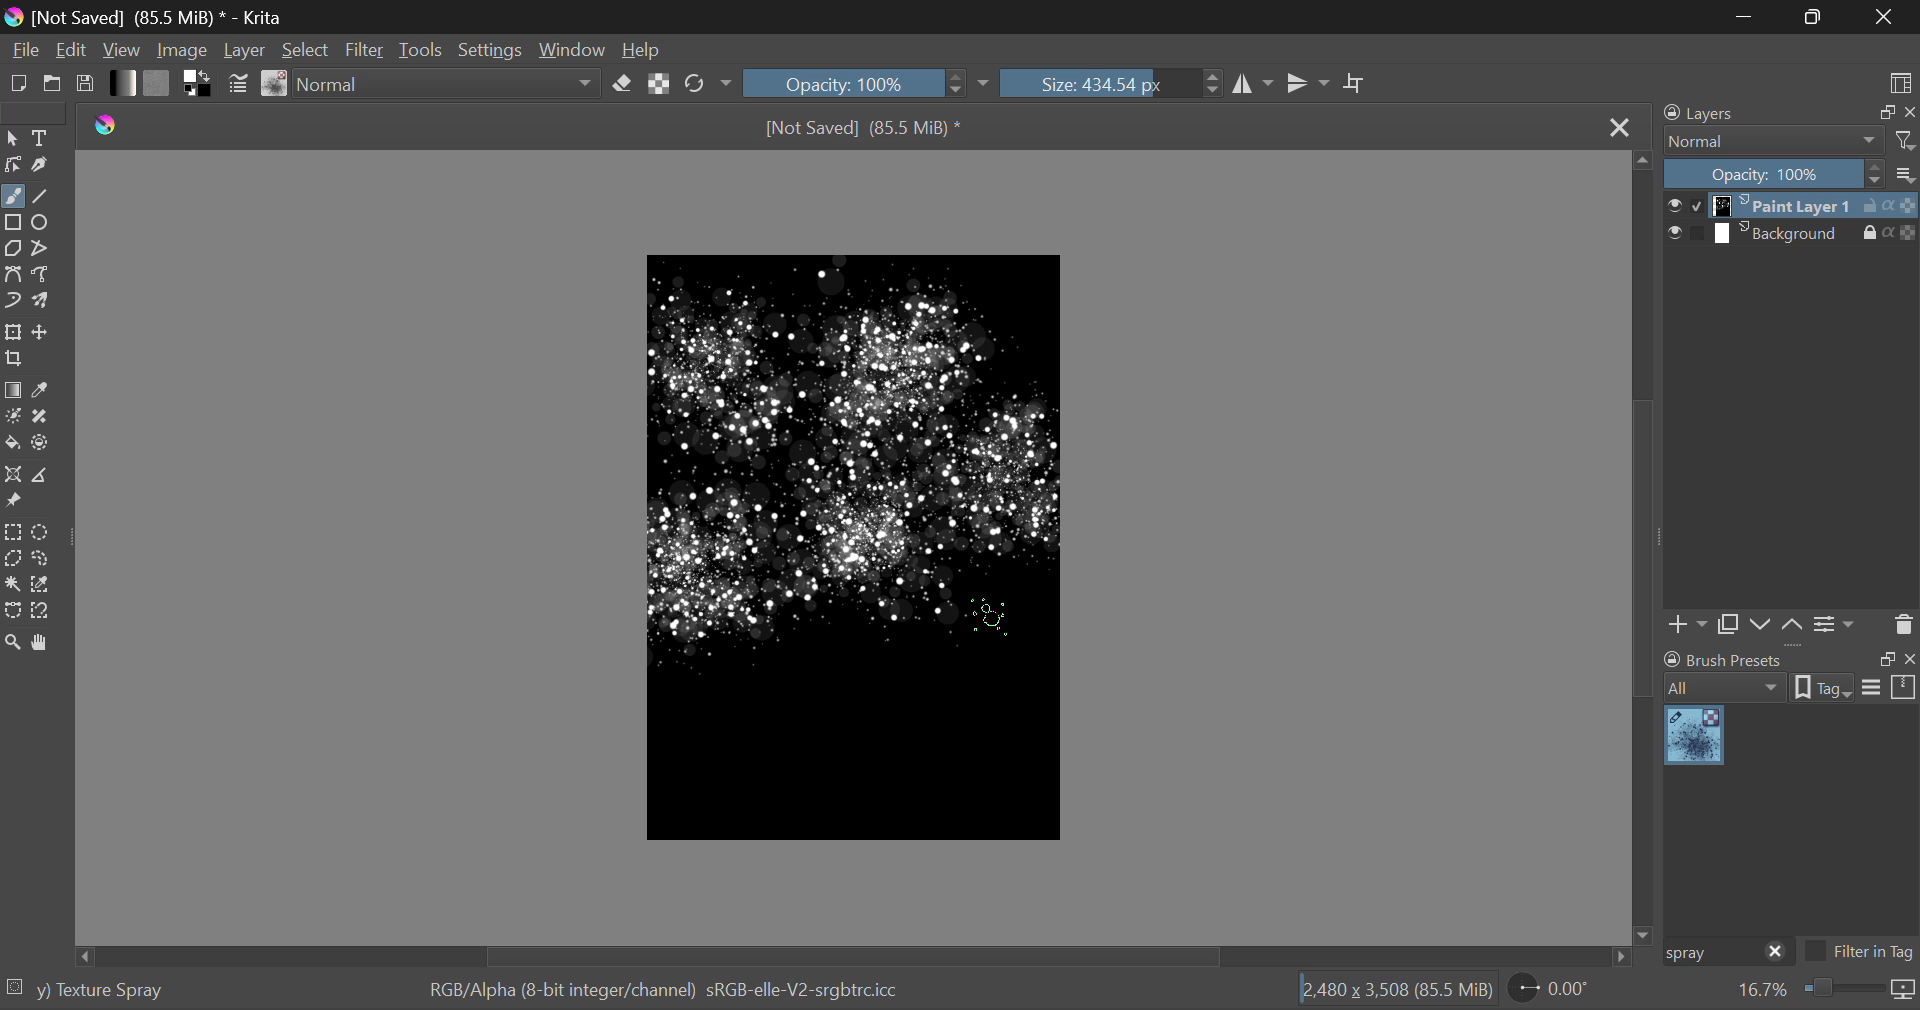 The height and width of the screenshot is (1010, 1920). Describe the element at coordinates (161, 16) in the screenshot. I see `[Not Saved] (69.2 MiB) * - Krita` at that location.